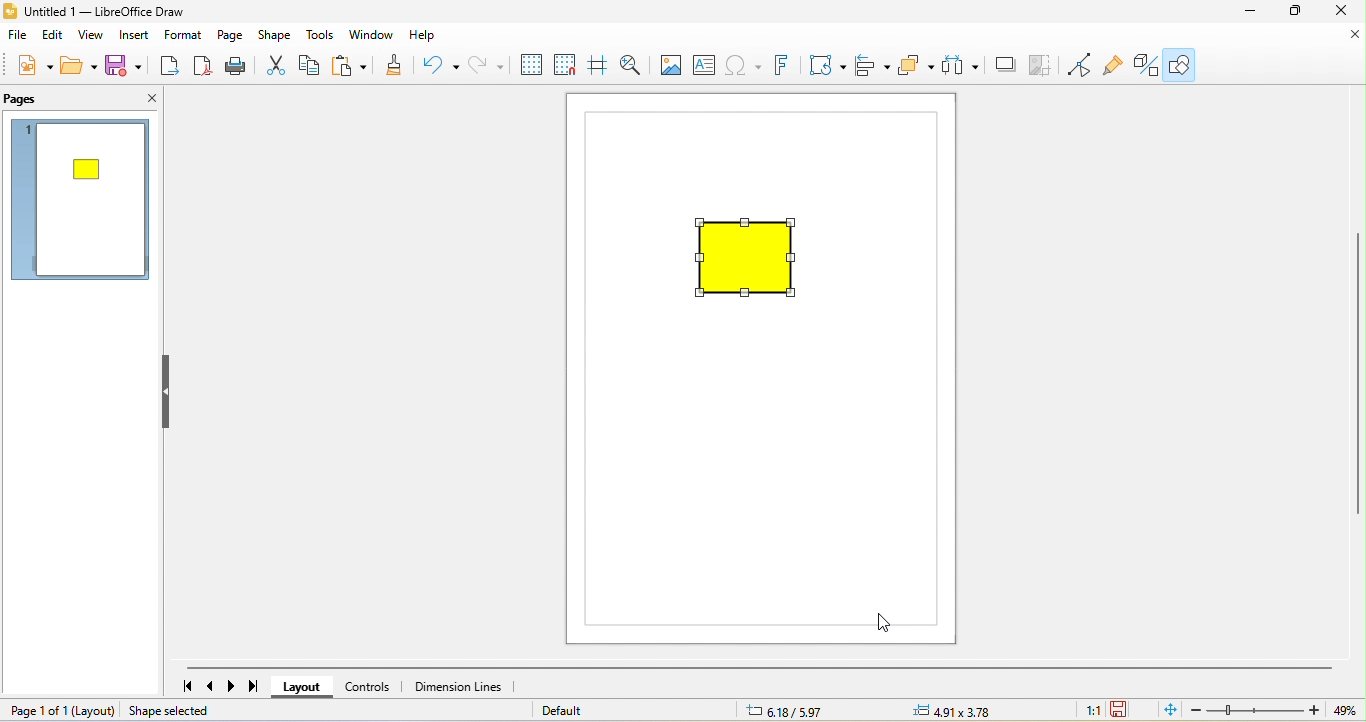 Image resolution: width=1366 pixels, height=722 pixels. Describe the element at coordinates (172, 393) in the screenshot. I see `hide` at that location.